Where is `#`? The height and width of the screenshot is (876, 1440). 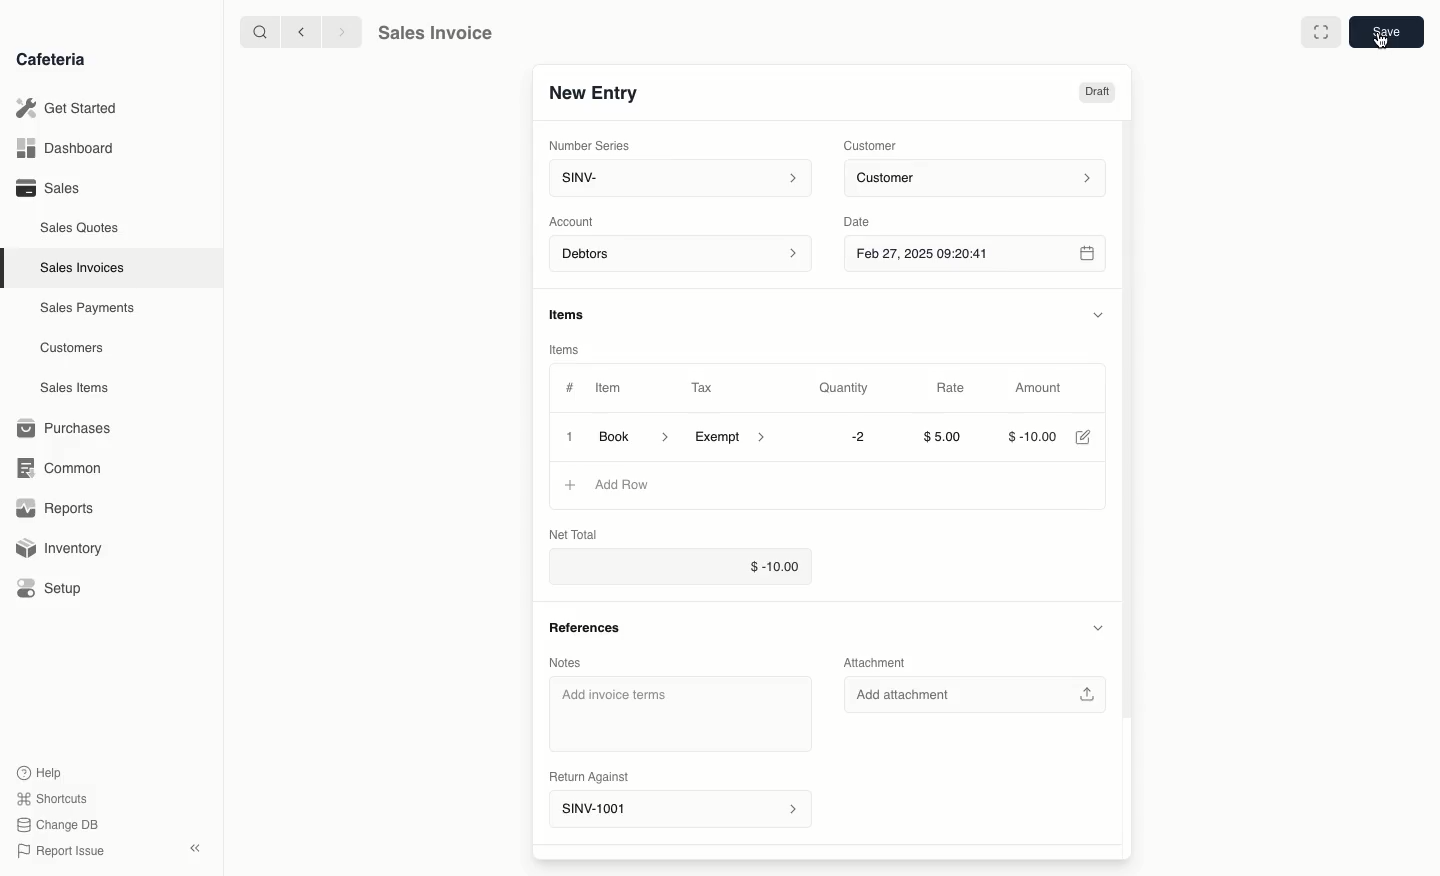
# is located at coordinates (570, 386).